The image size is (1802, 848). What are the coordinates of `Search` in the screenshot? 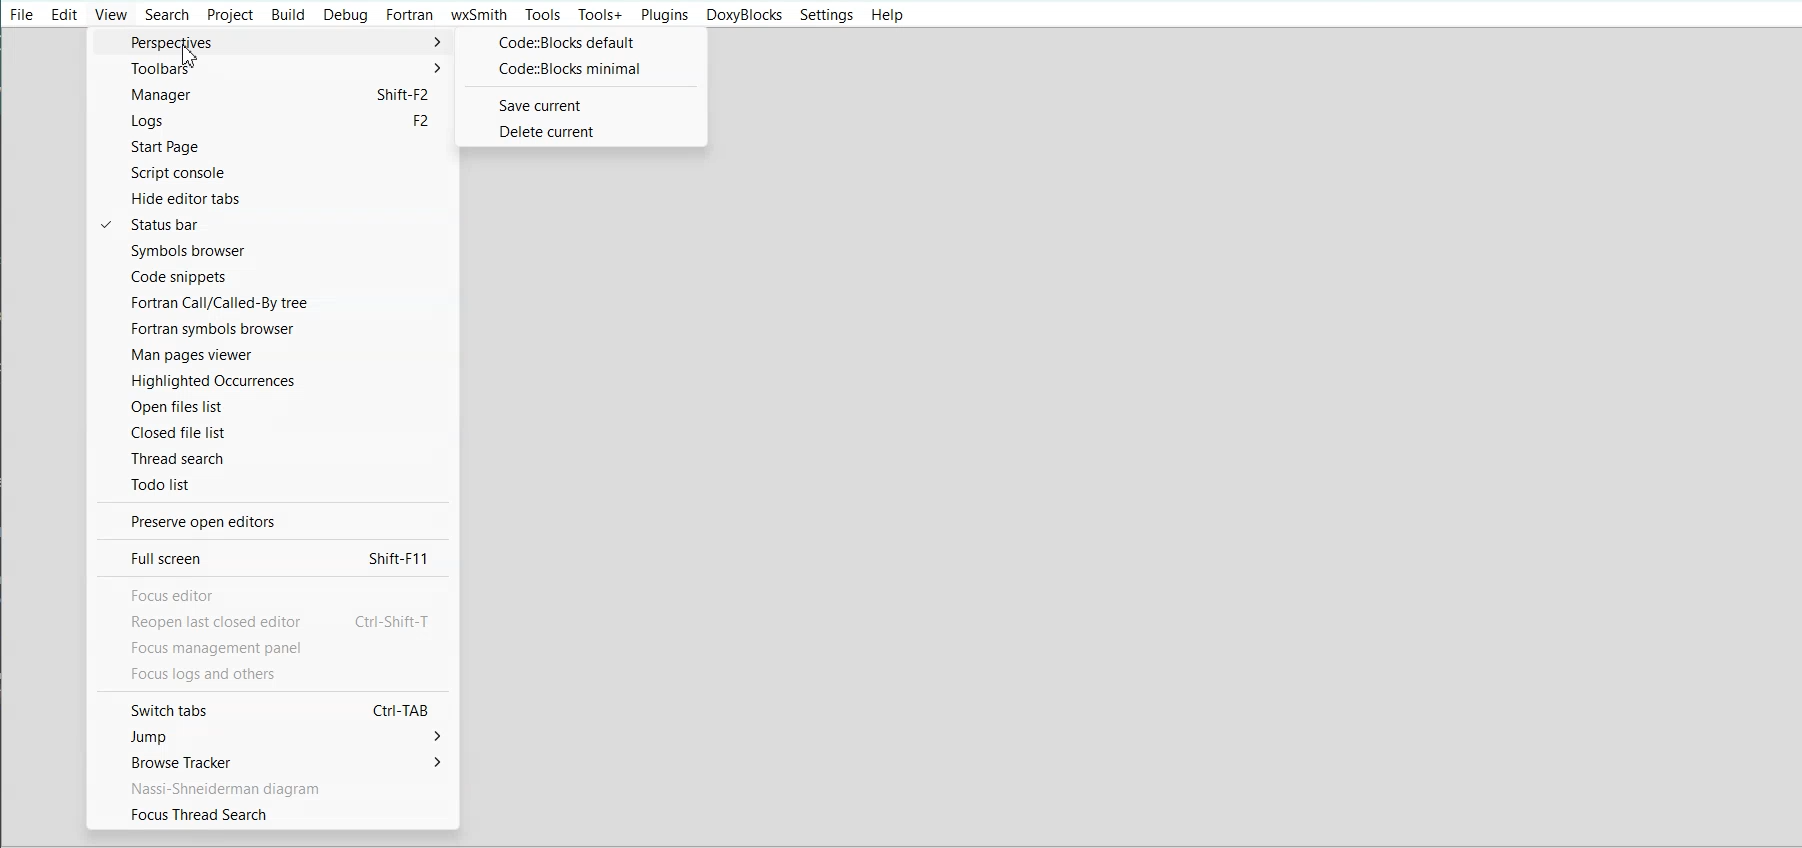 It's located at (167, 14).